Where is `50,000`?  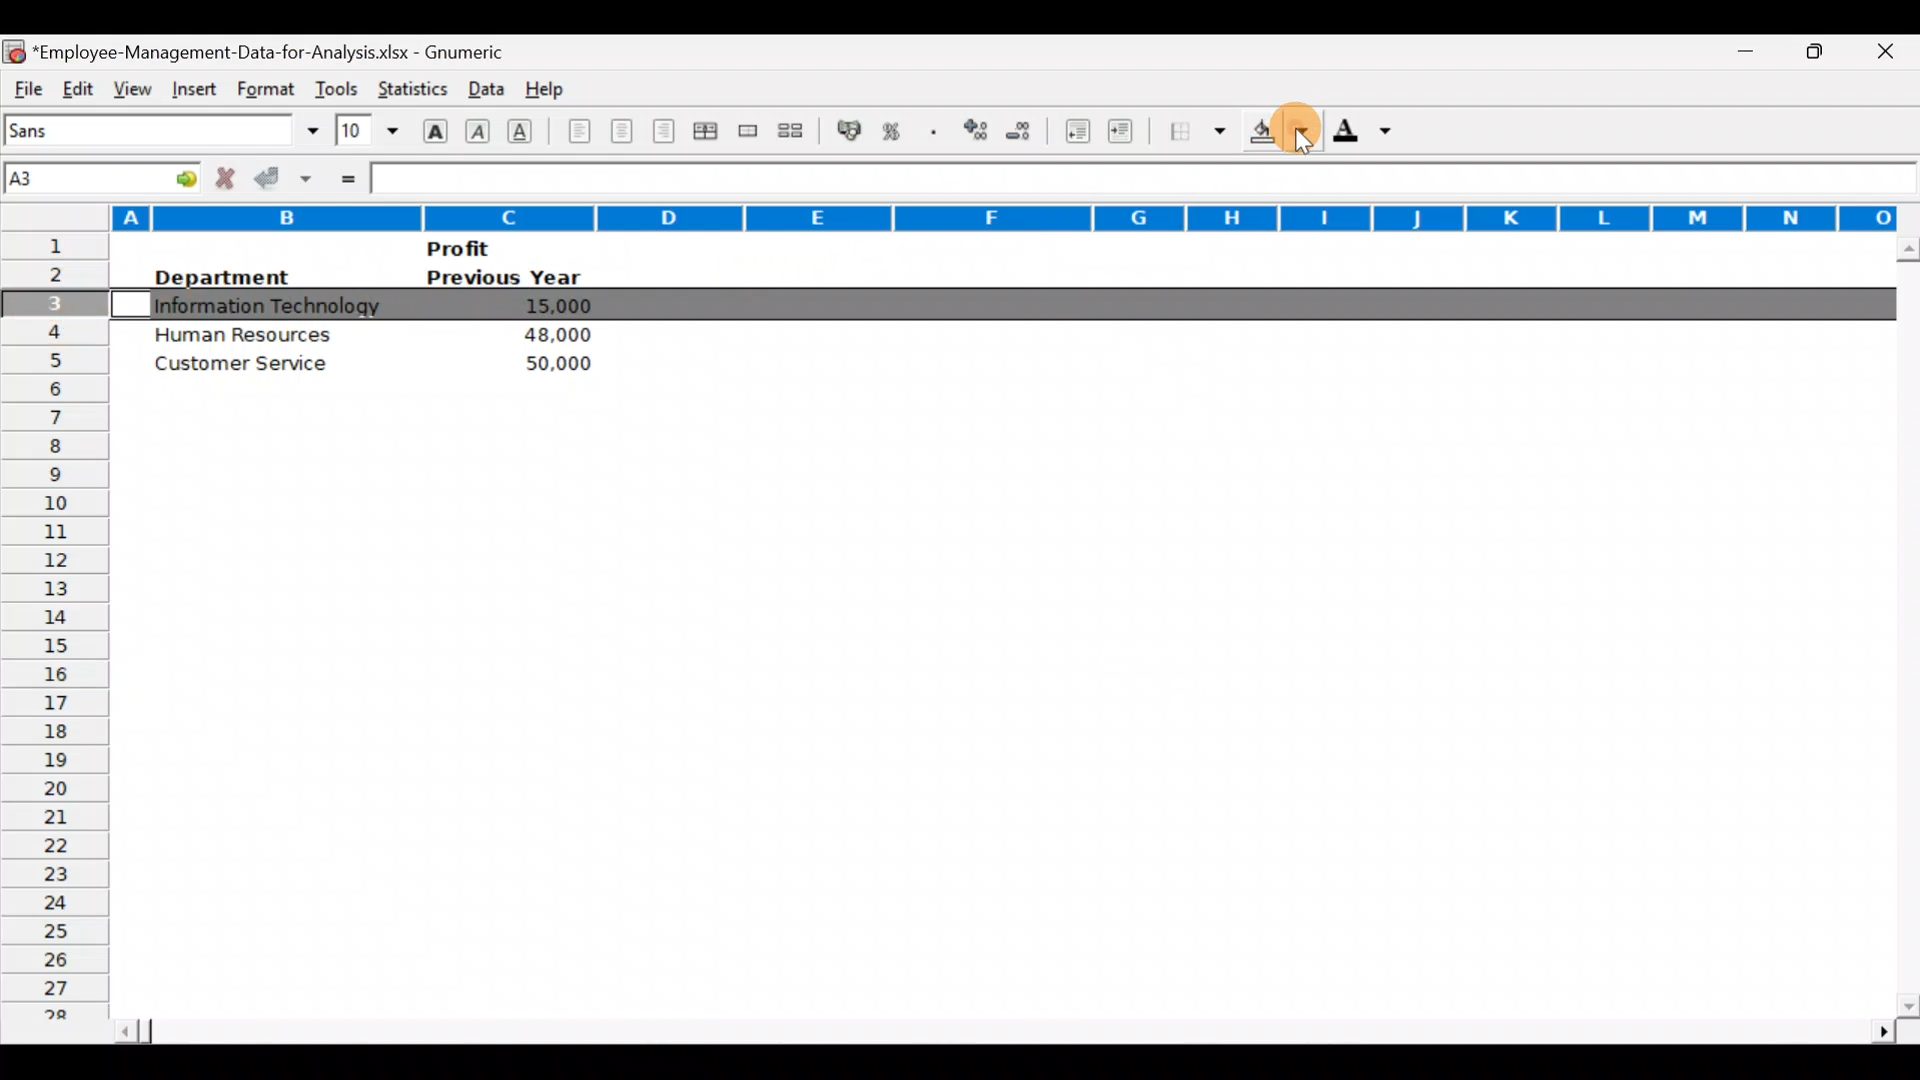 50,000 is located at coordinates (550, 363).